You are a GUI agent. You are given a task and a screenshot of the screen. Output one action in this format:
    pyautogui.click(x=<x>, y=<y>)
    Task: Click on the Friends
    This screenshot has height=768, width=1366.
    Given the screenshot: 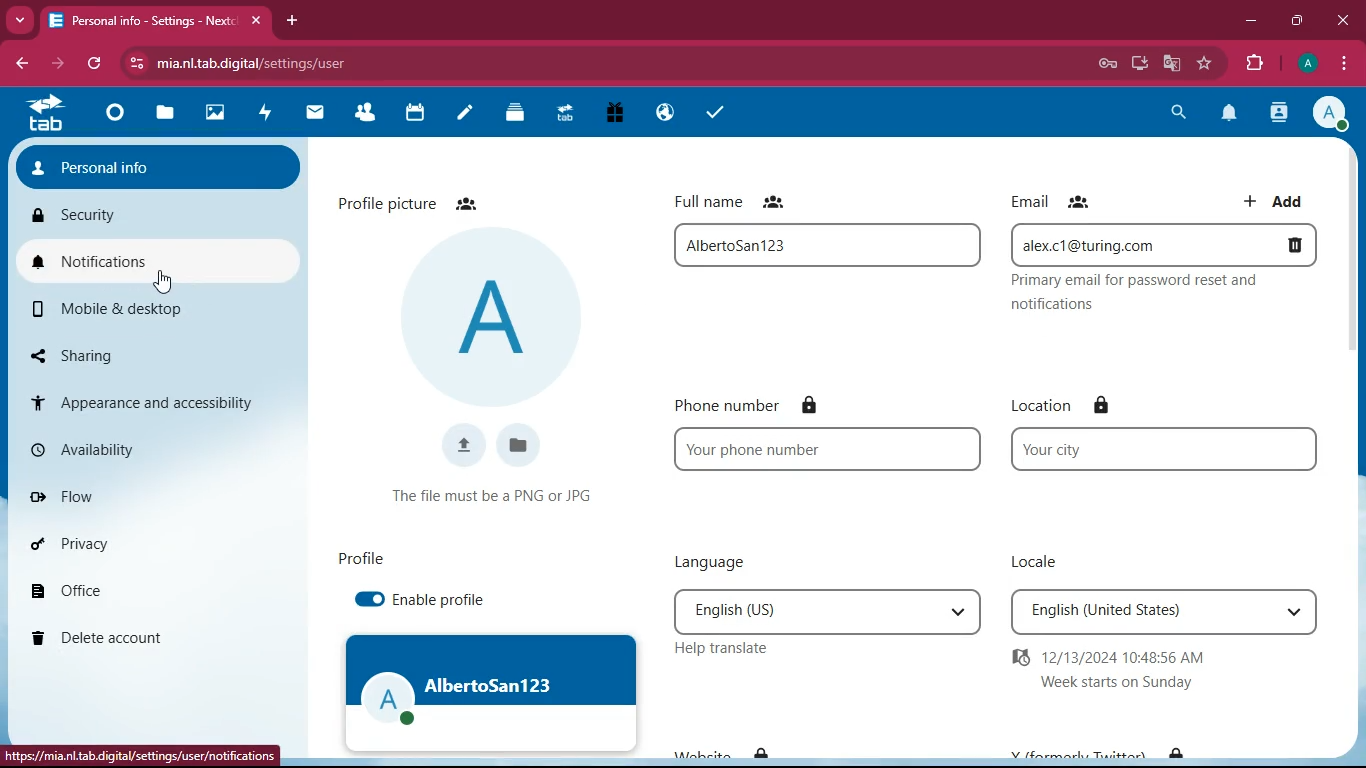 What is the action you would take?
    pyautogui.click(x=1076, y=201)
    